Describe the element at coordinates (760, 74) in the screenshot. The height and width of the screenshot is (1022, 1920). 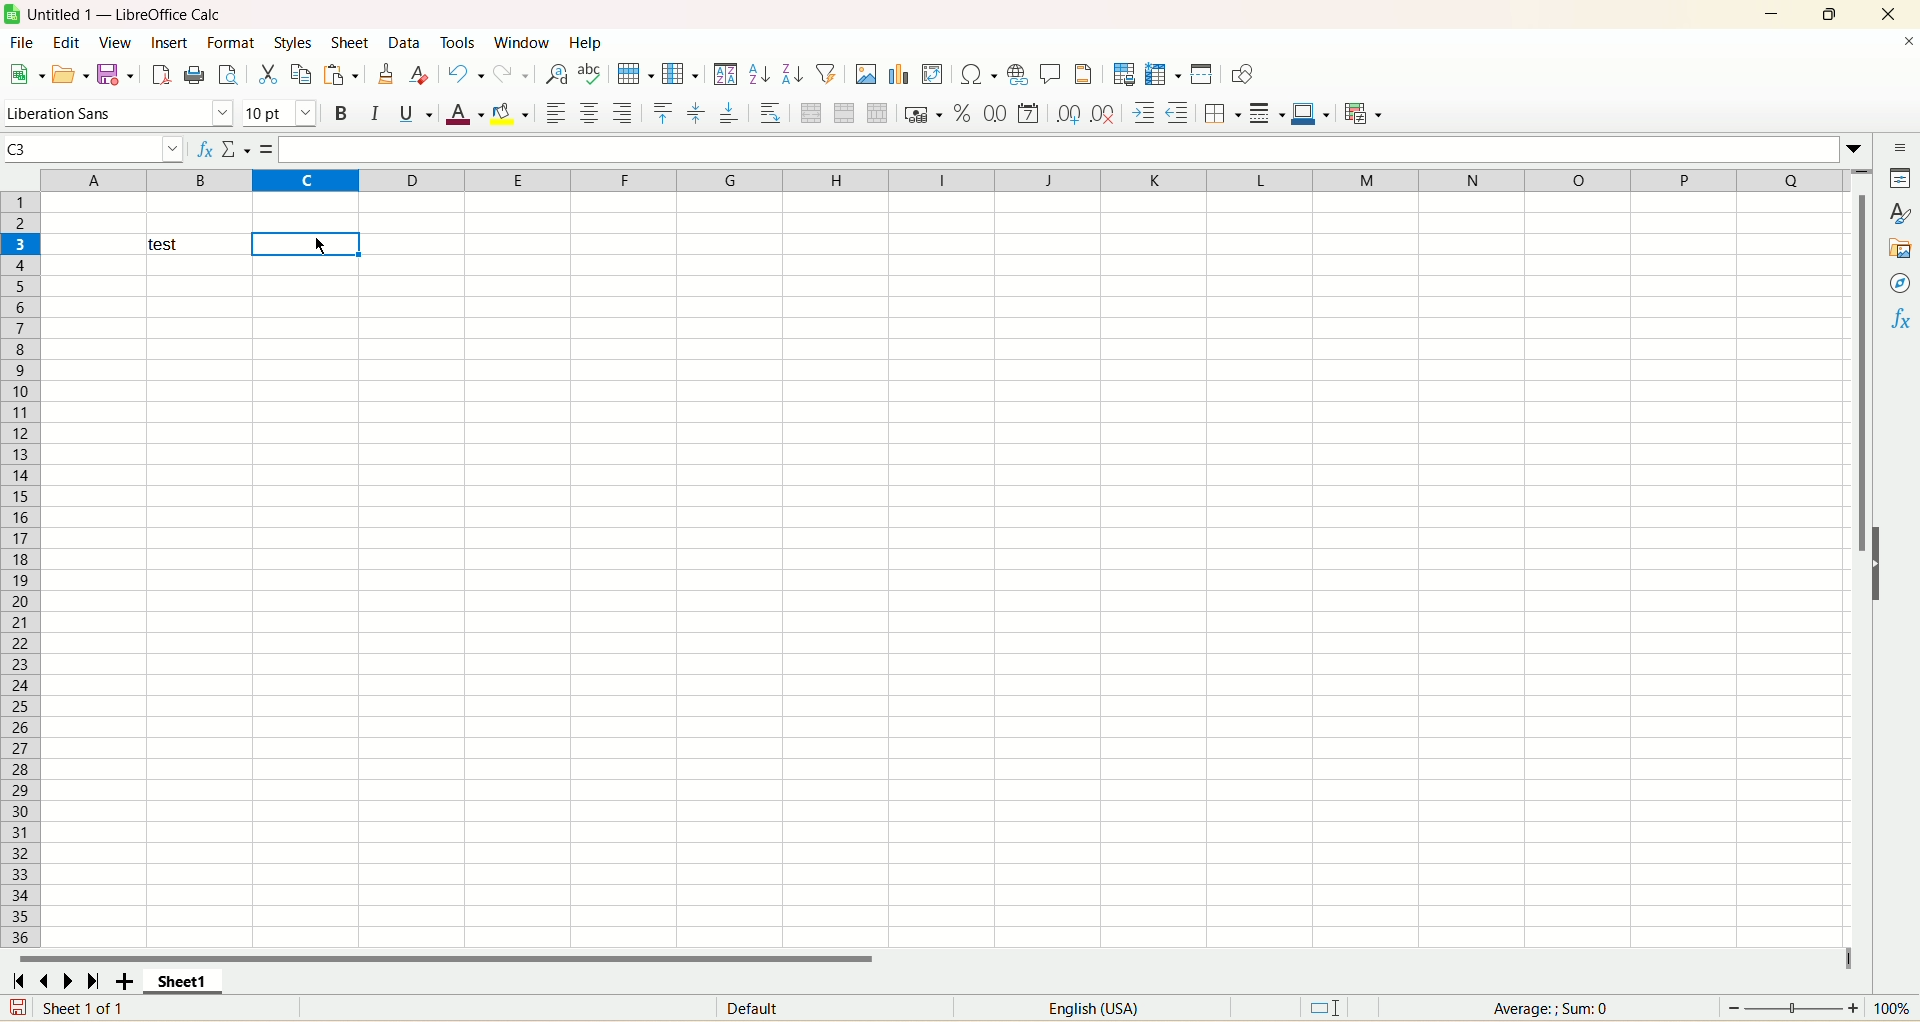
I see `sort ascending` at that location.